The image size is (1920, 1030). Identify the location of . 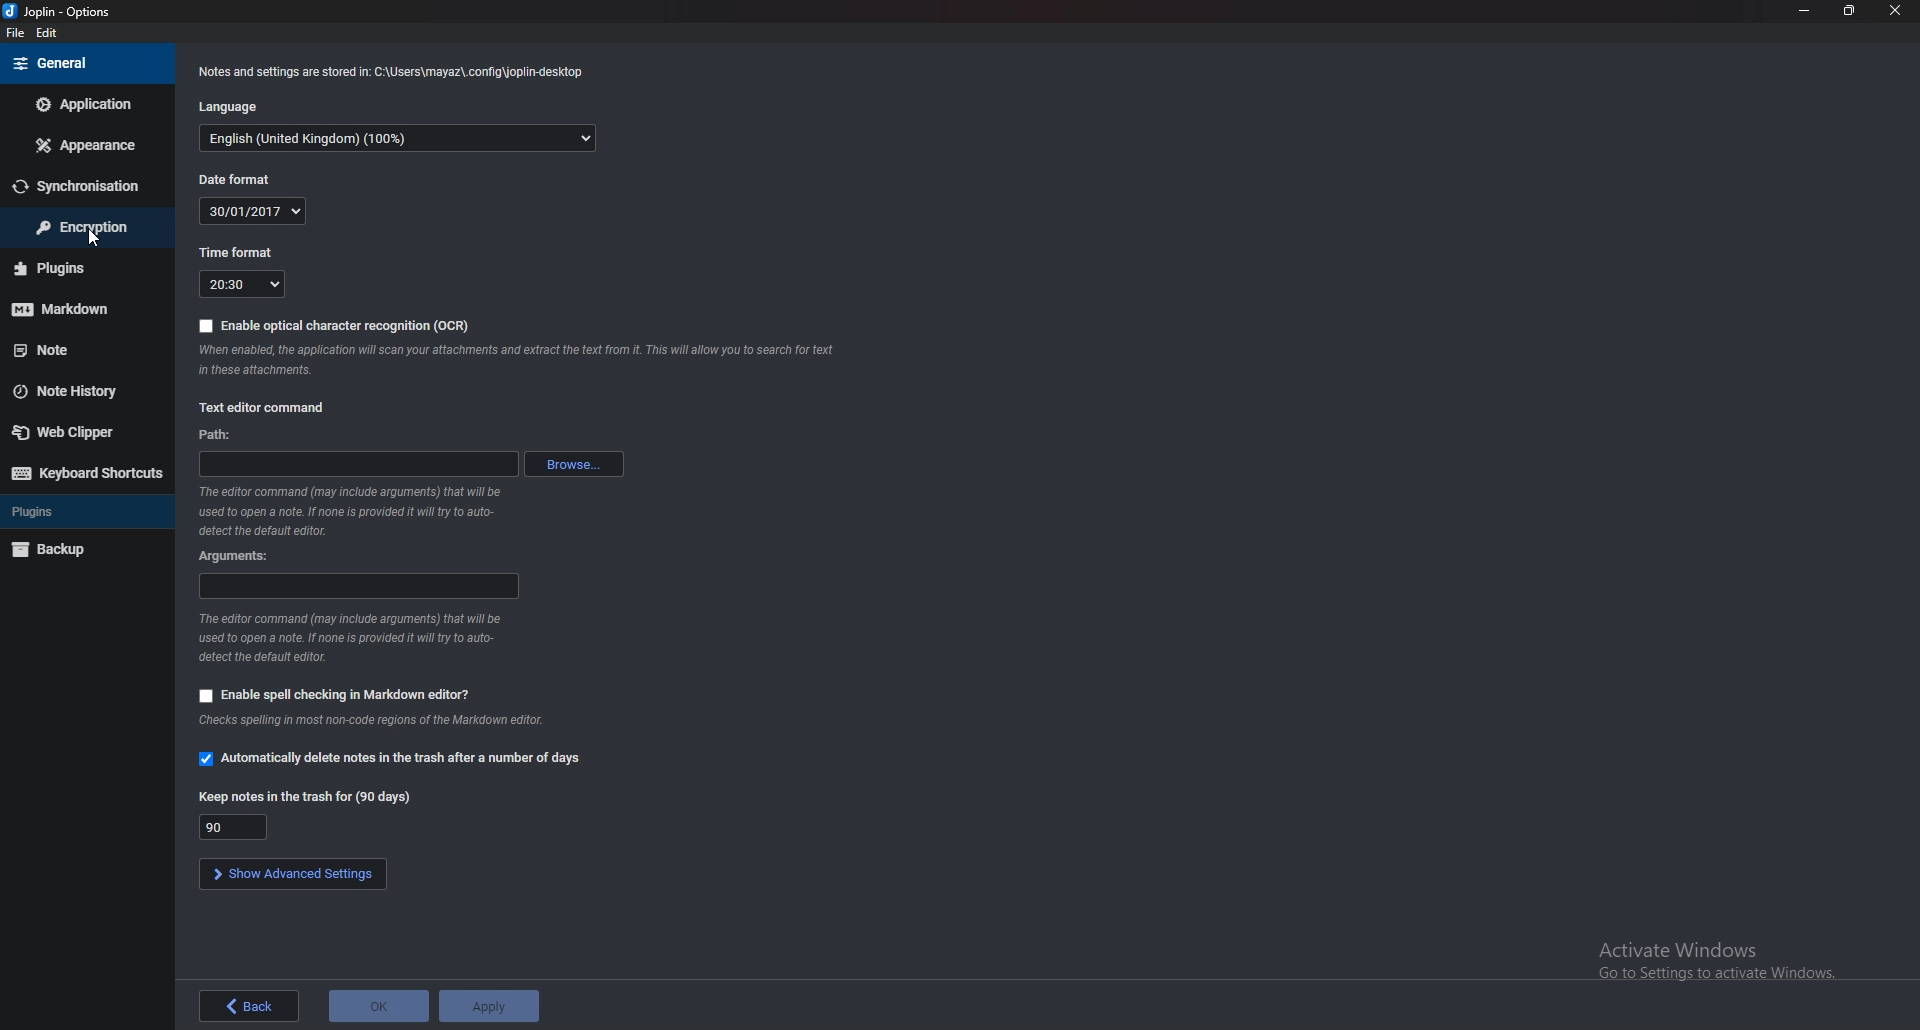
(517, 363).